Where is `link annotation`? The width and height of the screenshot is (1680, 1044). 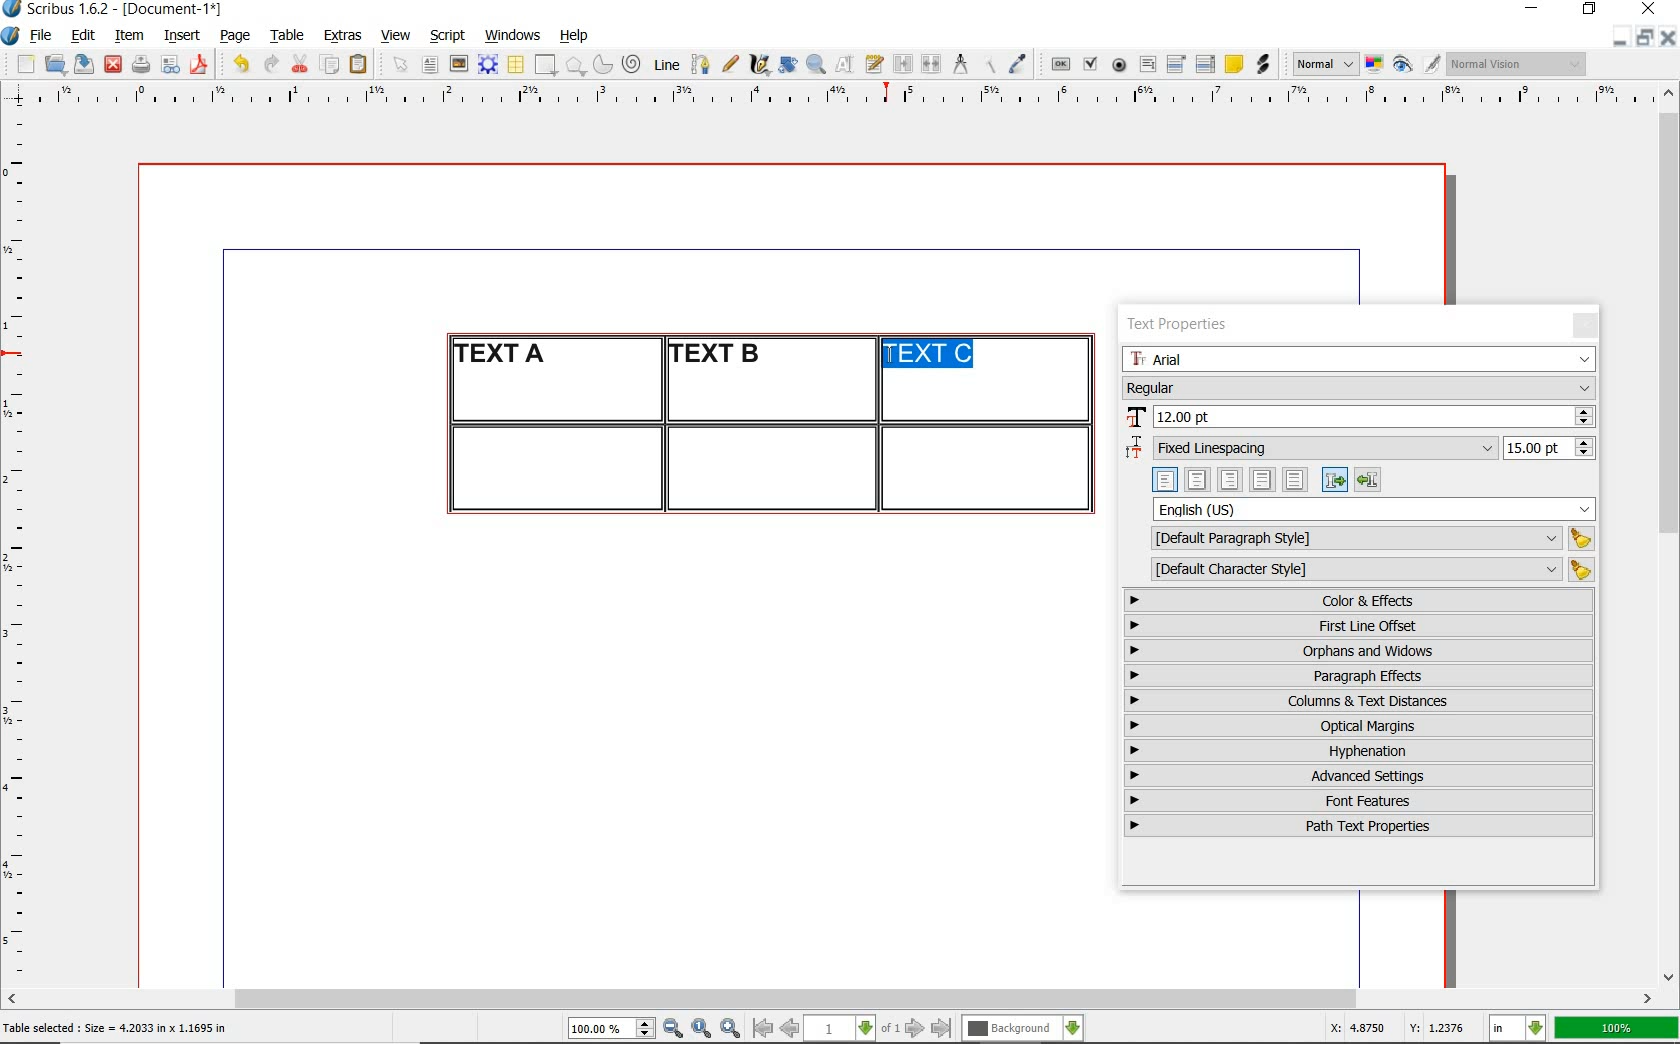
link annotation is located at coordinates (1265, 64).